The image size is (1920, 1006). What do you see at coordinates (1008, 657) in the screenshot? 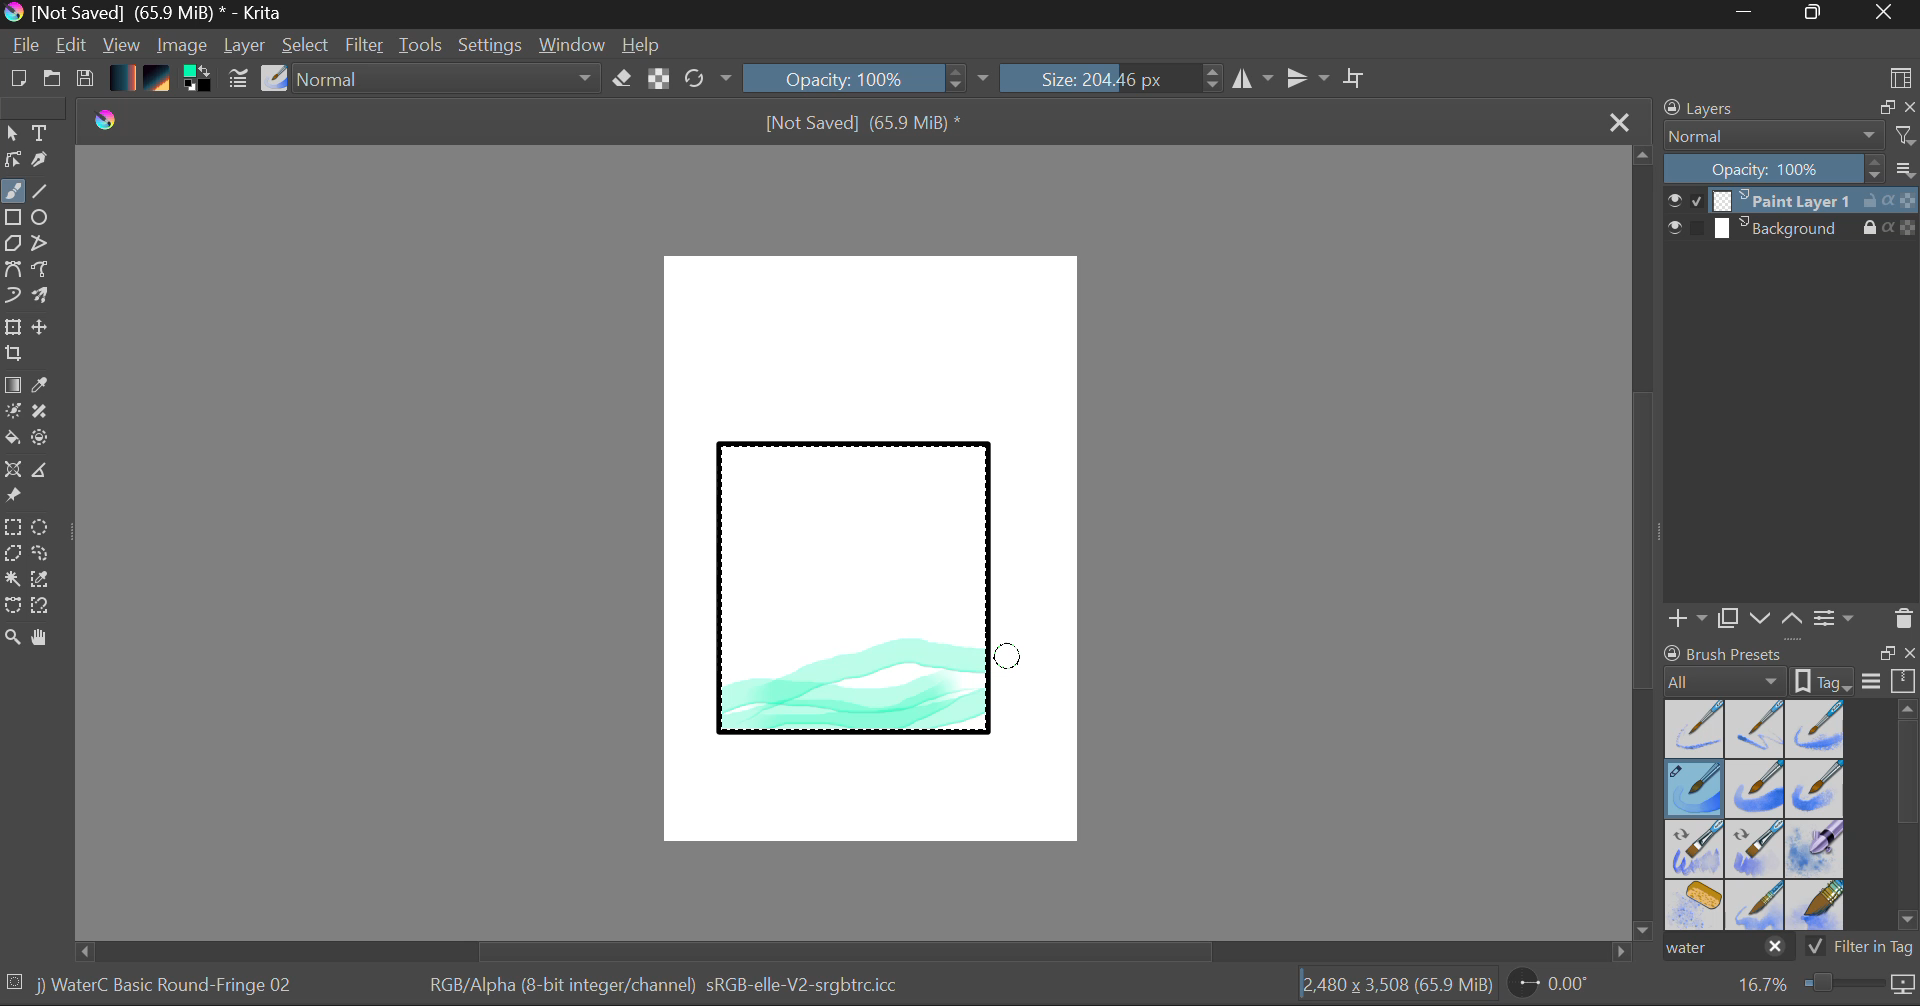
I see `DRAG_TO Stroke 4` at bounding box center [1008, 657].